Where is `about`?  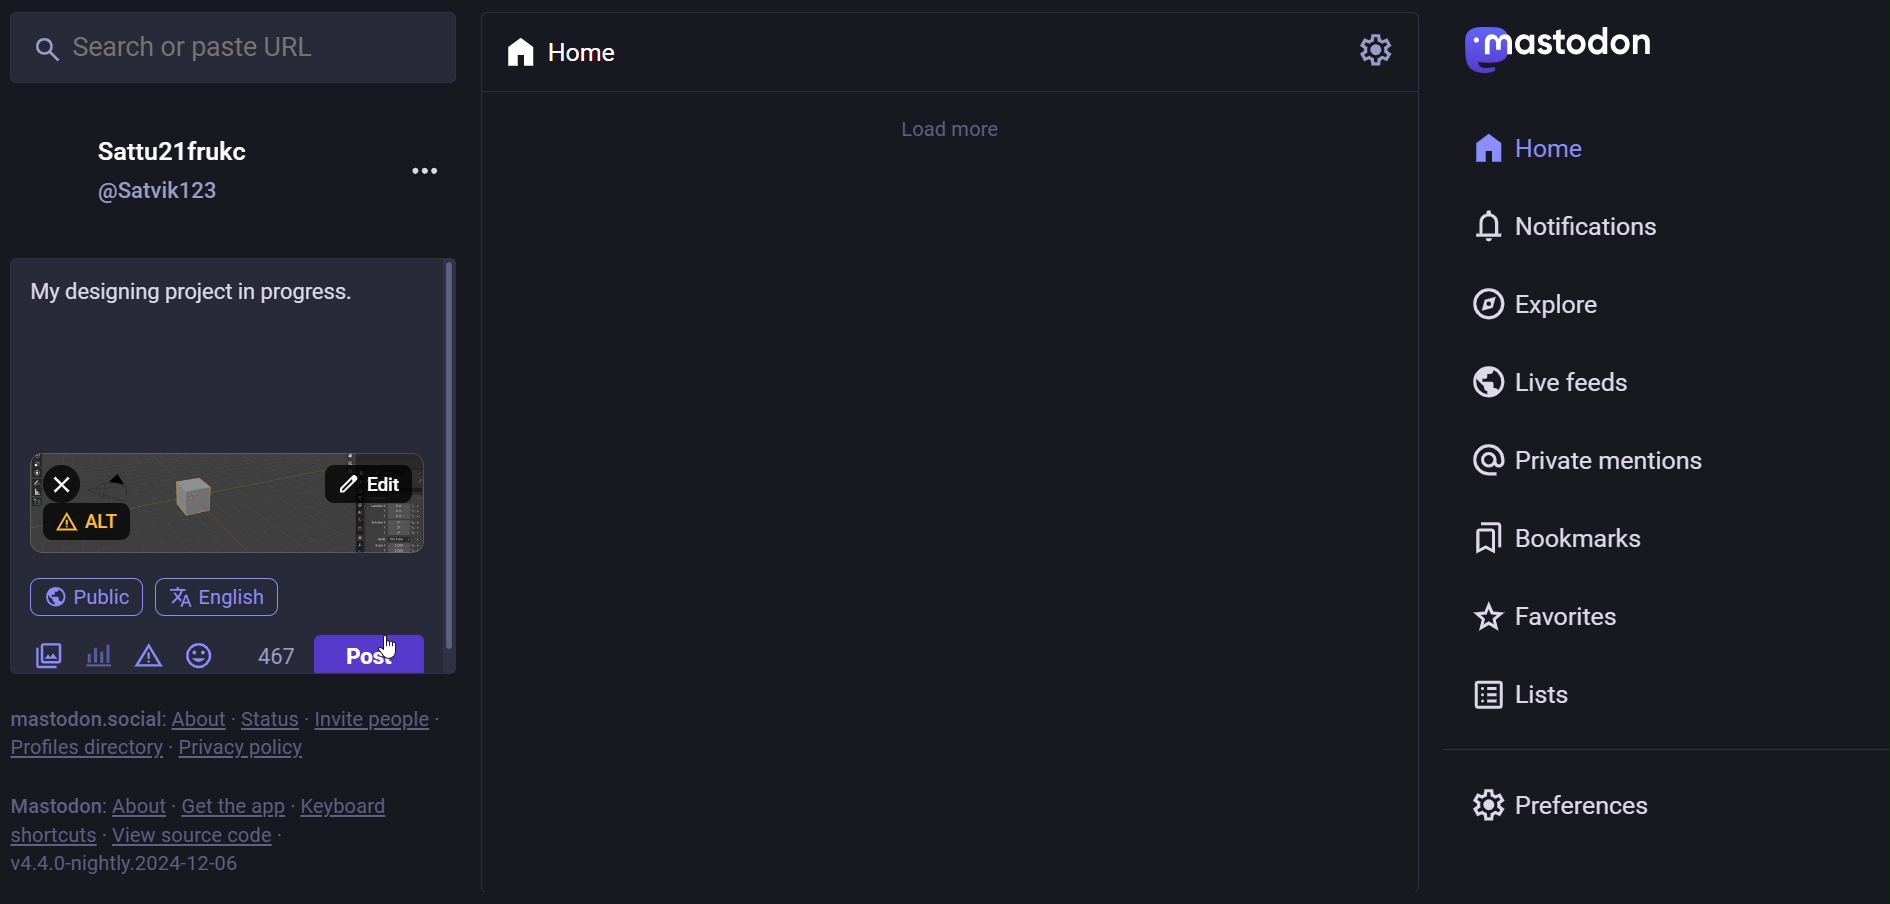 about is located at coordinates (195, 717).